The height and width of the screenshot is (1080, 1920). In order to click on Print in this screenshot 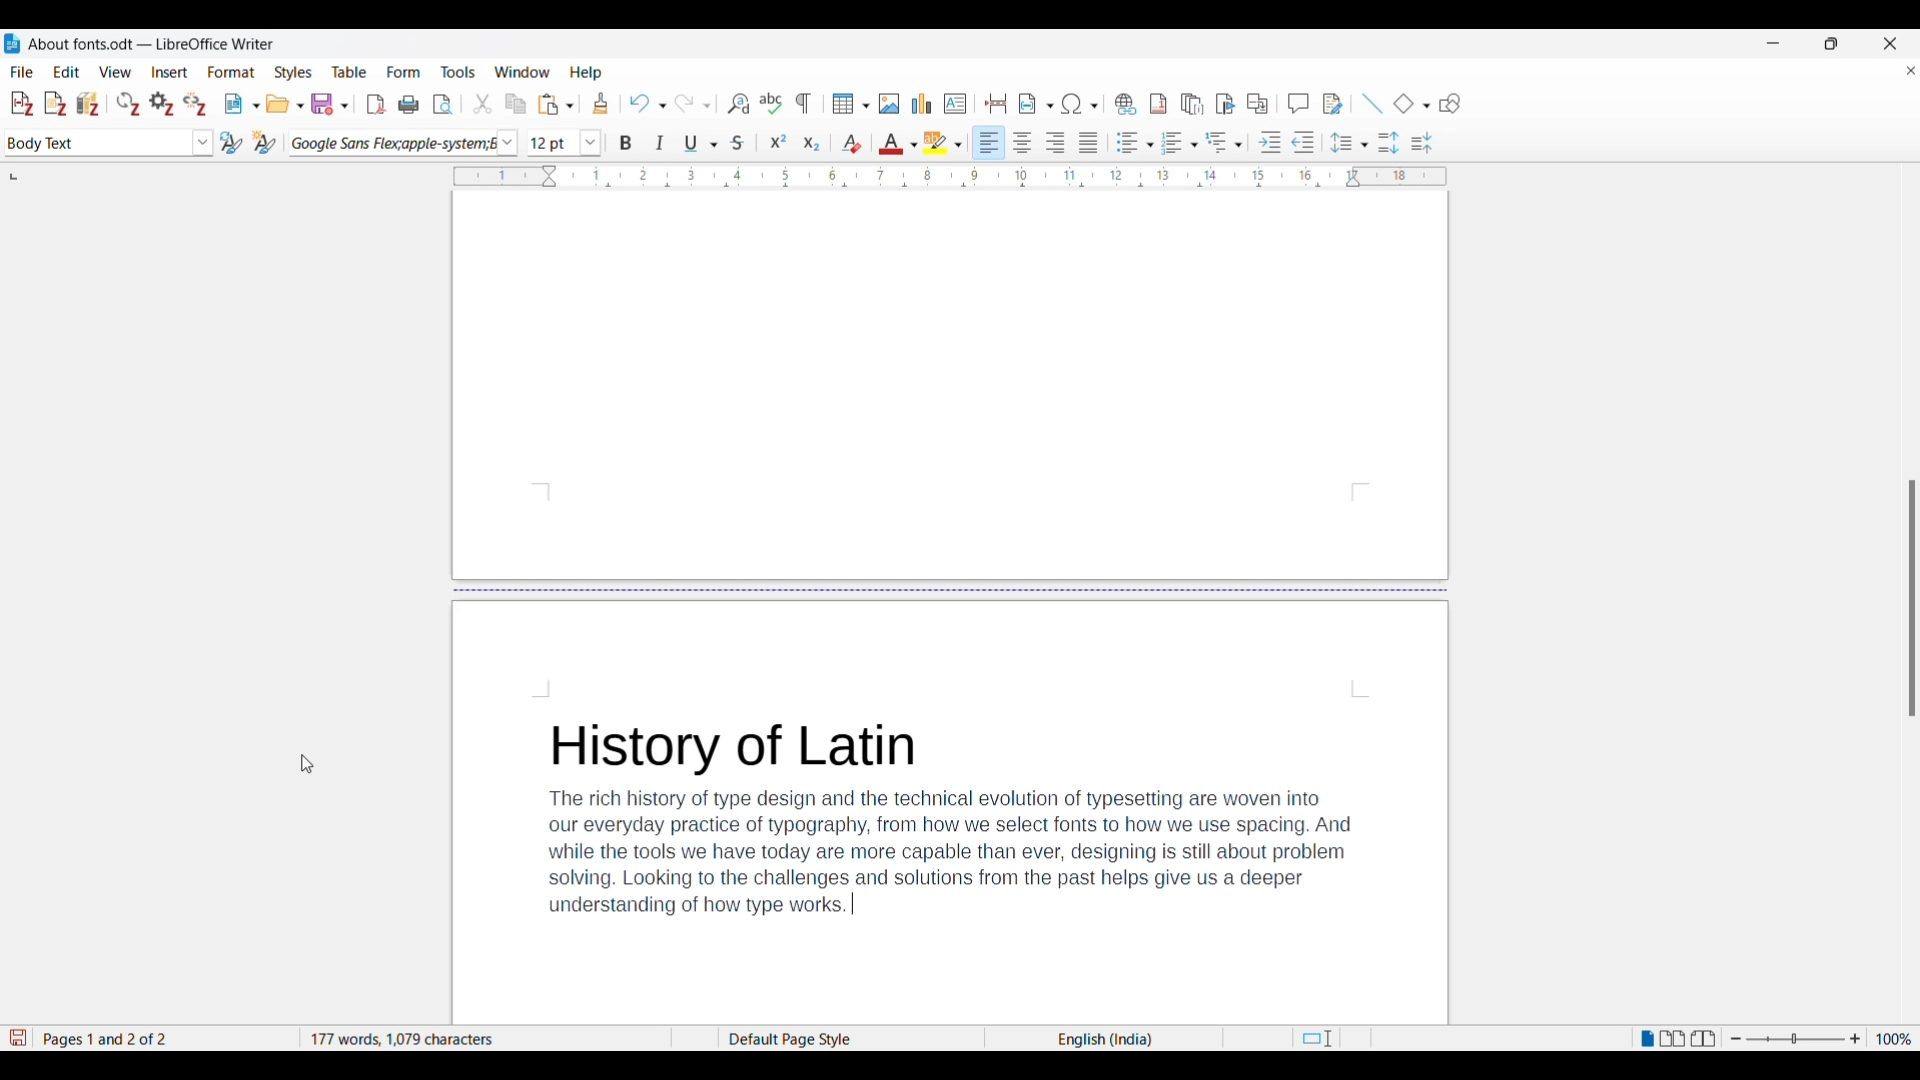, I will do `click(408, 105)`.